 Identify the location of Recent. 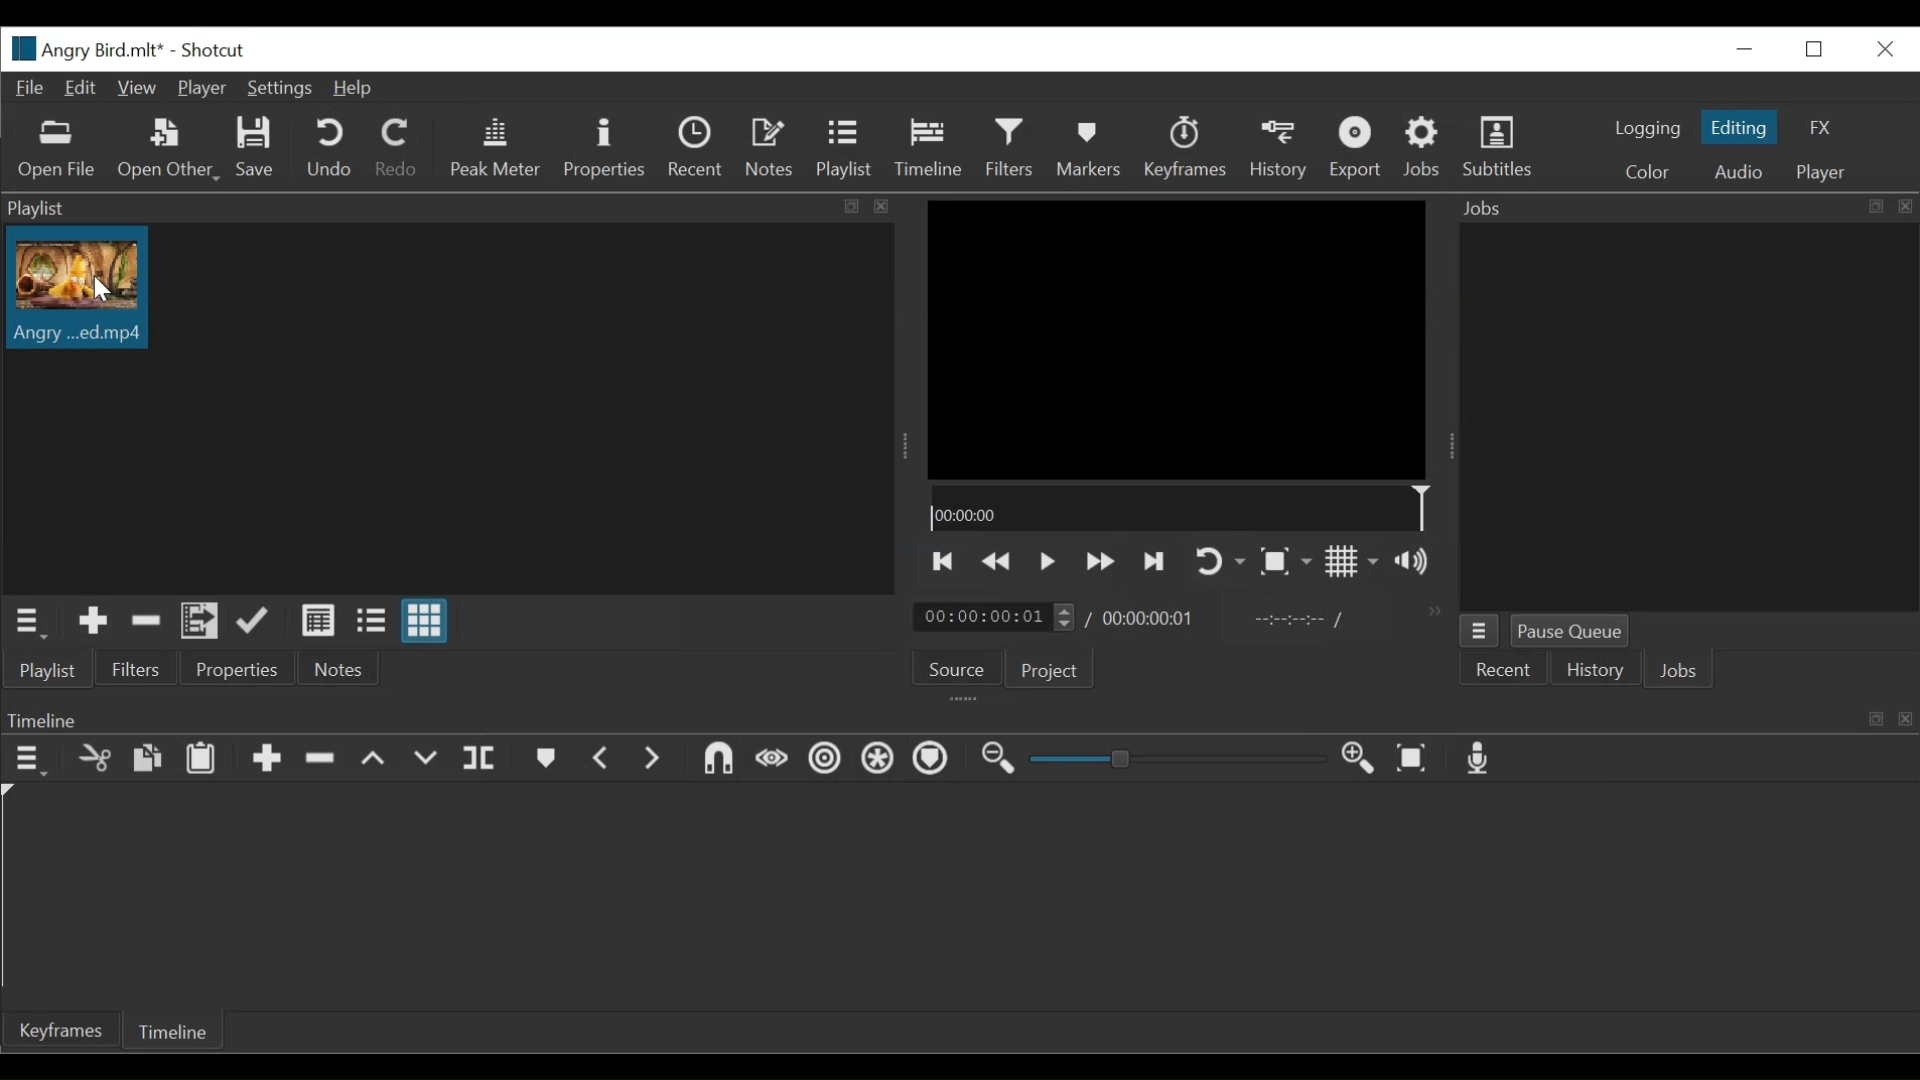
(698, 149).